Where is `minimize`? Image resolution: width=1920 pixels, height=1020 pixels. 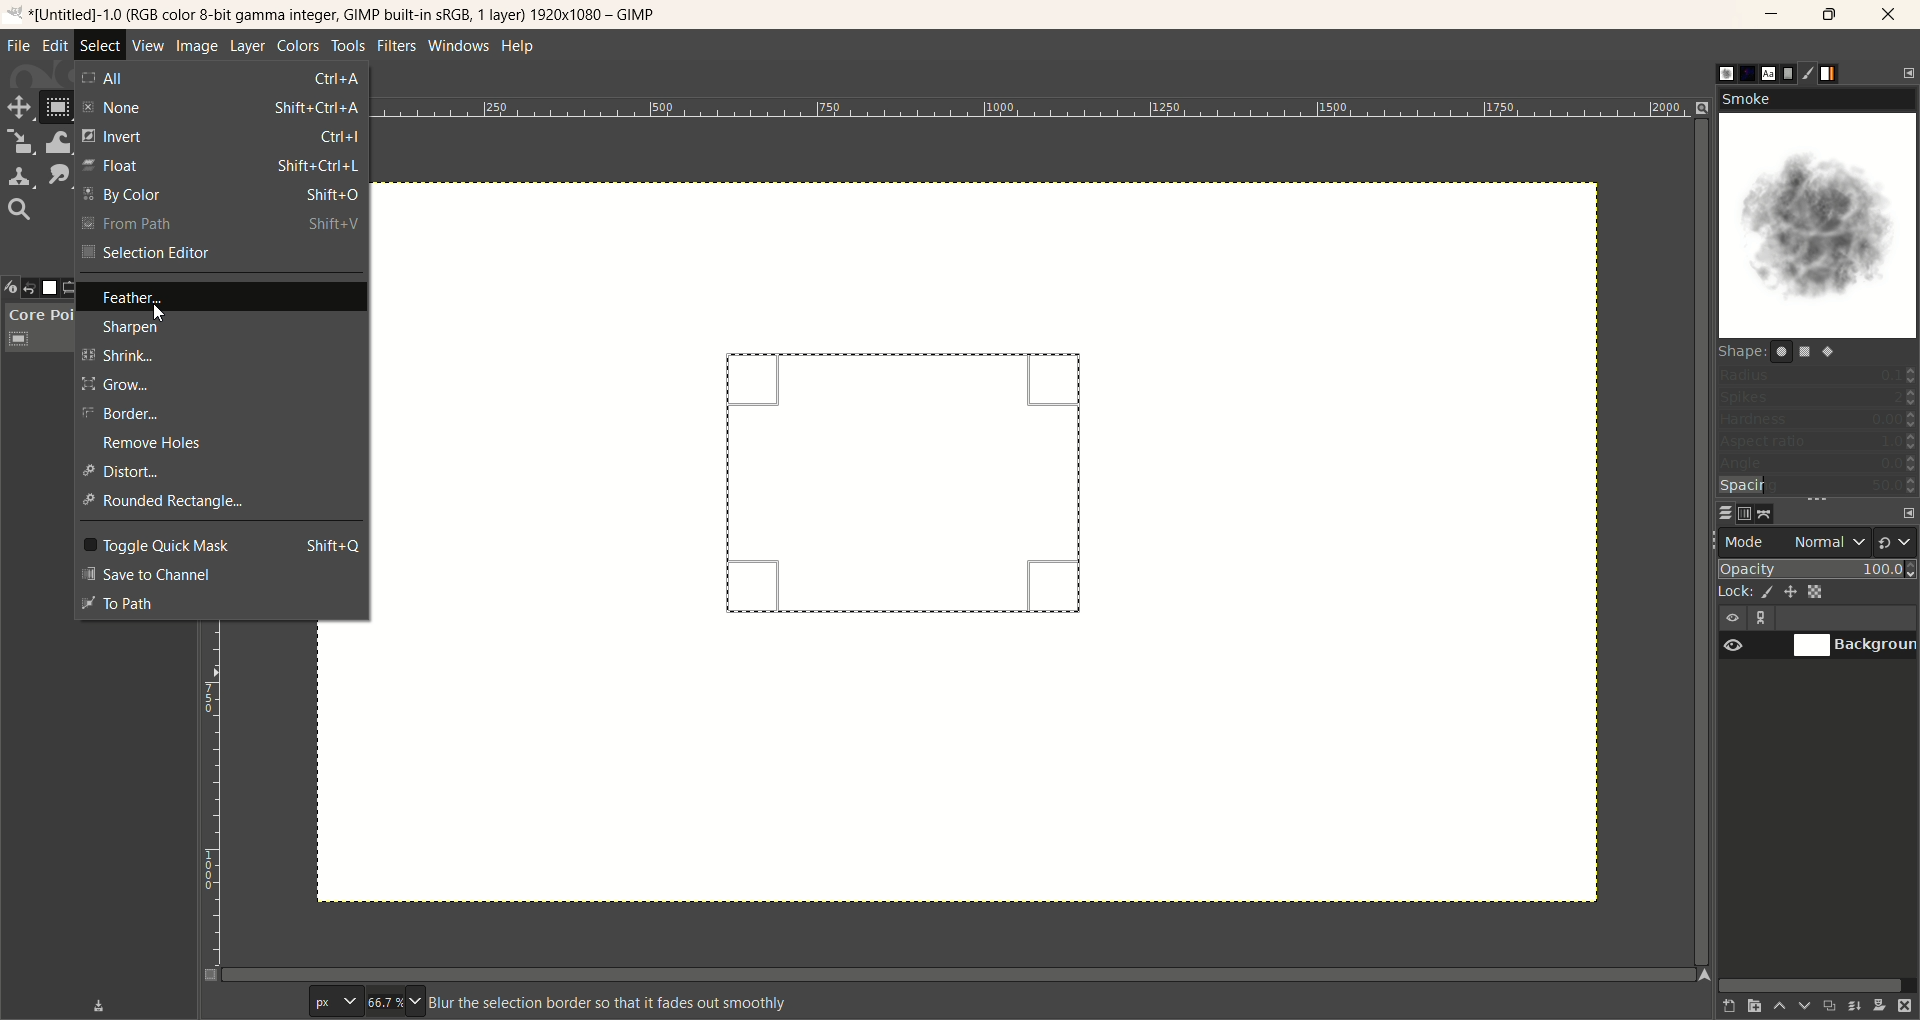
minimize is located at coordinates (1770, 15).